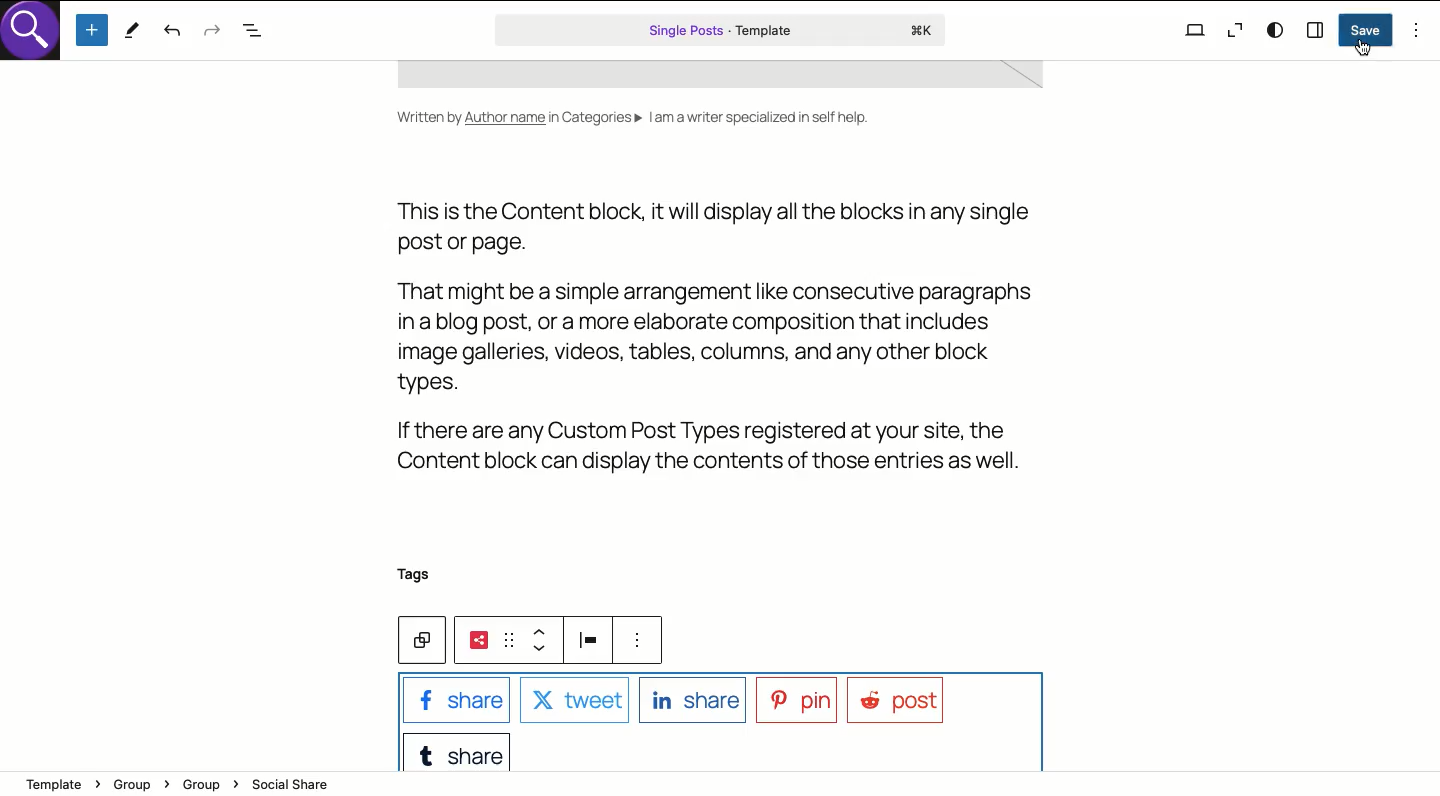  I want to click on Parent block, so click(429, 644).